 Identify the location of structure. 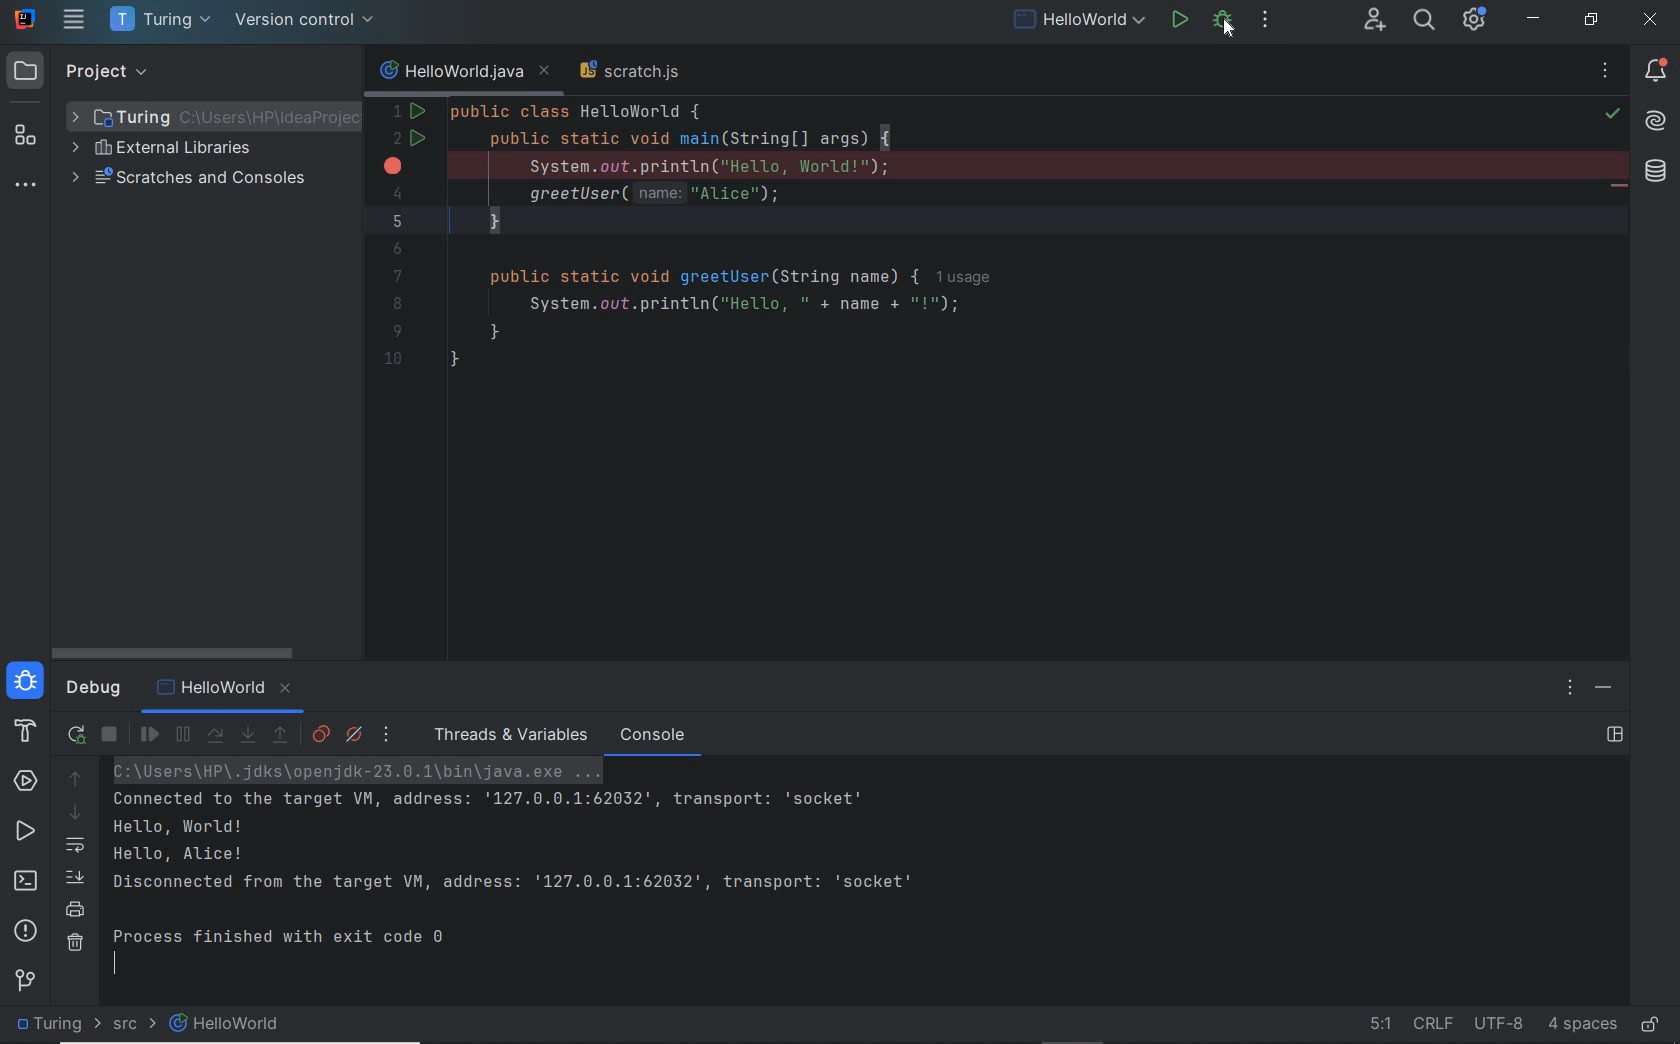
(26, 139).